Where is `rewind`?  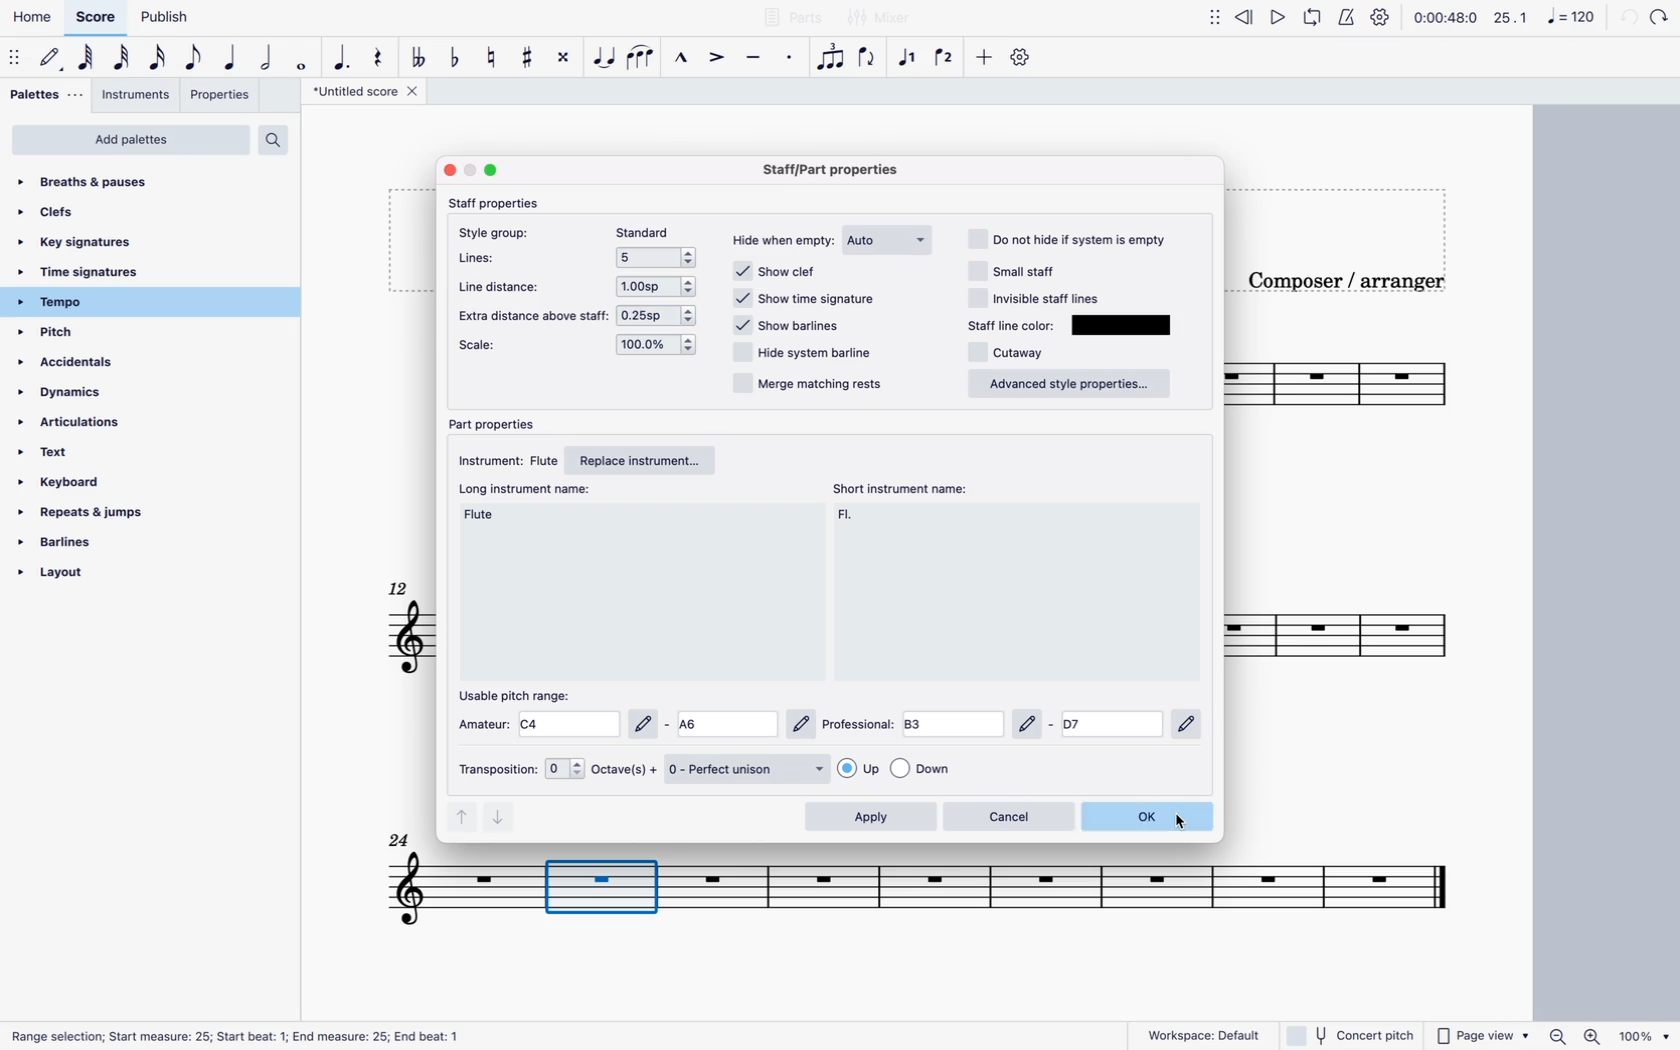 rewind is located at coordinates (1246, 16).